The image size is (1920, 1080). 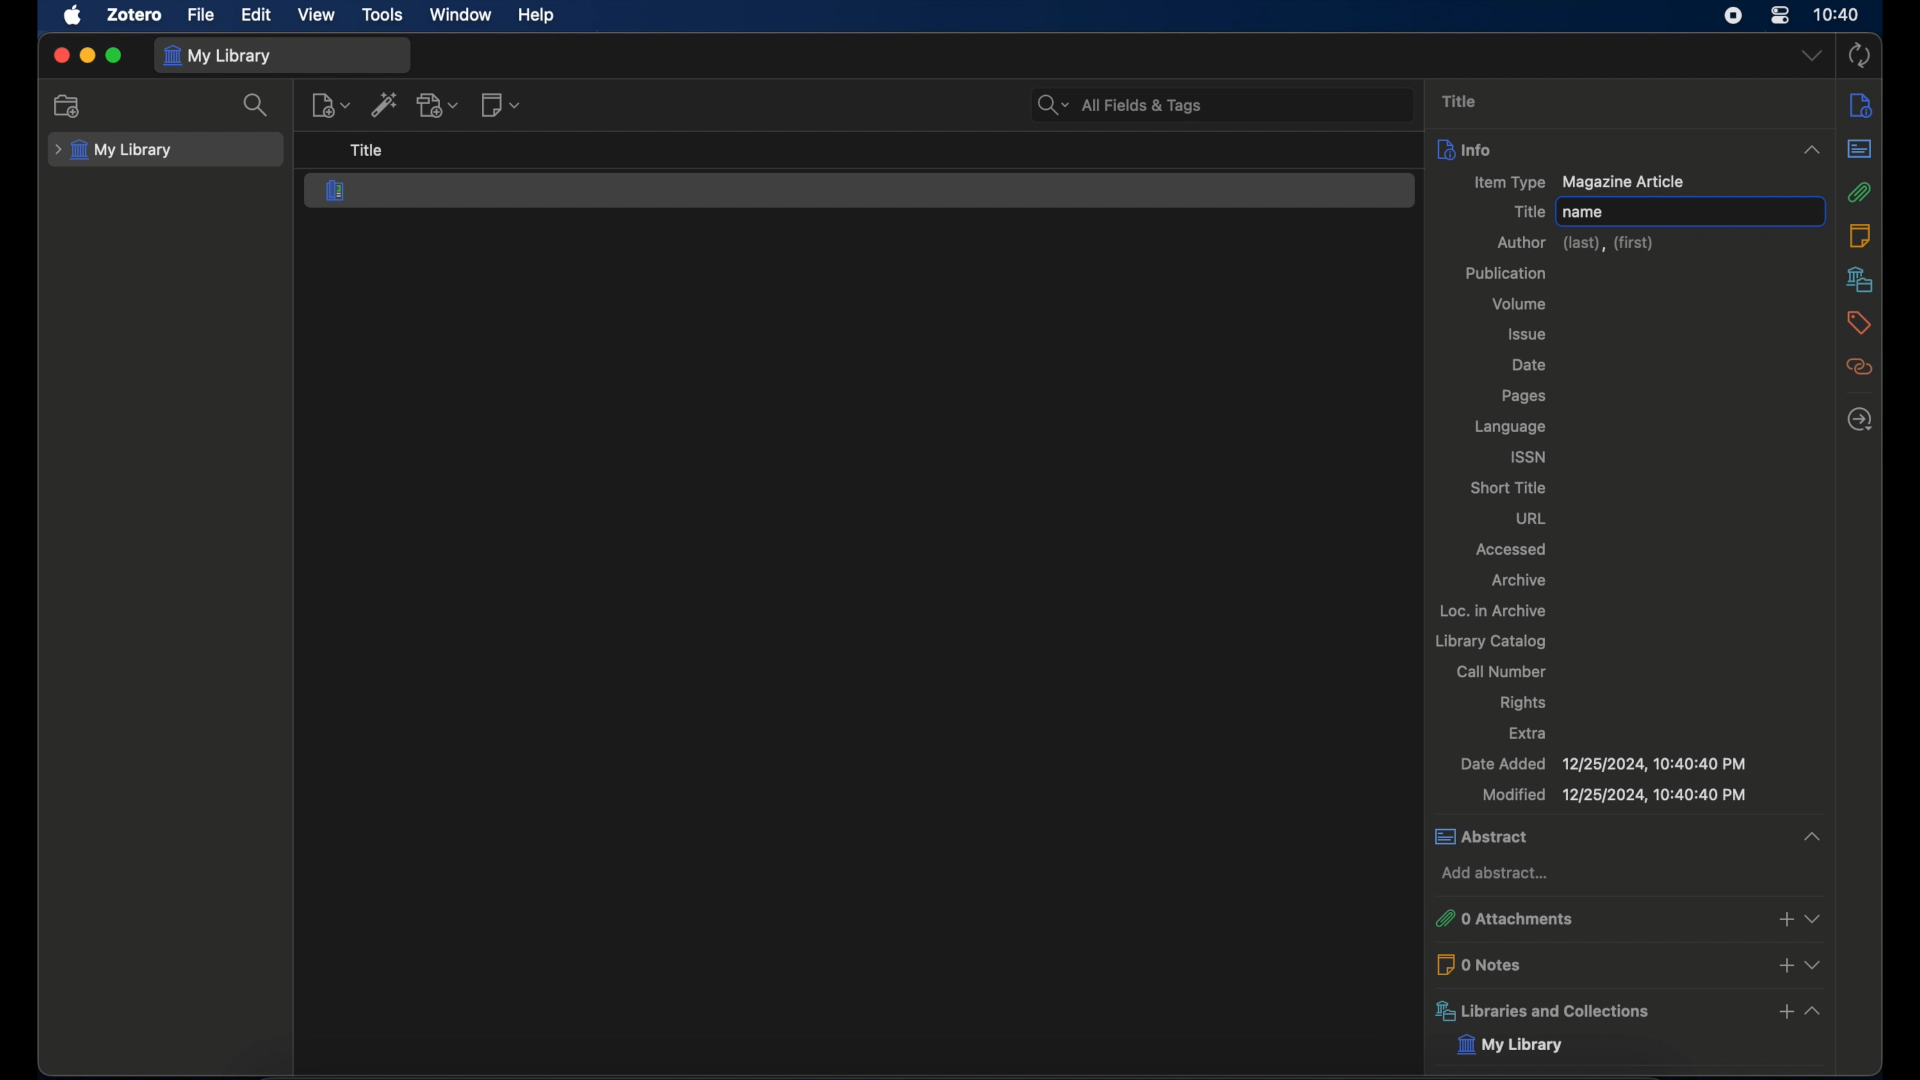 I want to click on tags, so click(x=1859, y=325).